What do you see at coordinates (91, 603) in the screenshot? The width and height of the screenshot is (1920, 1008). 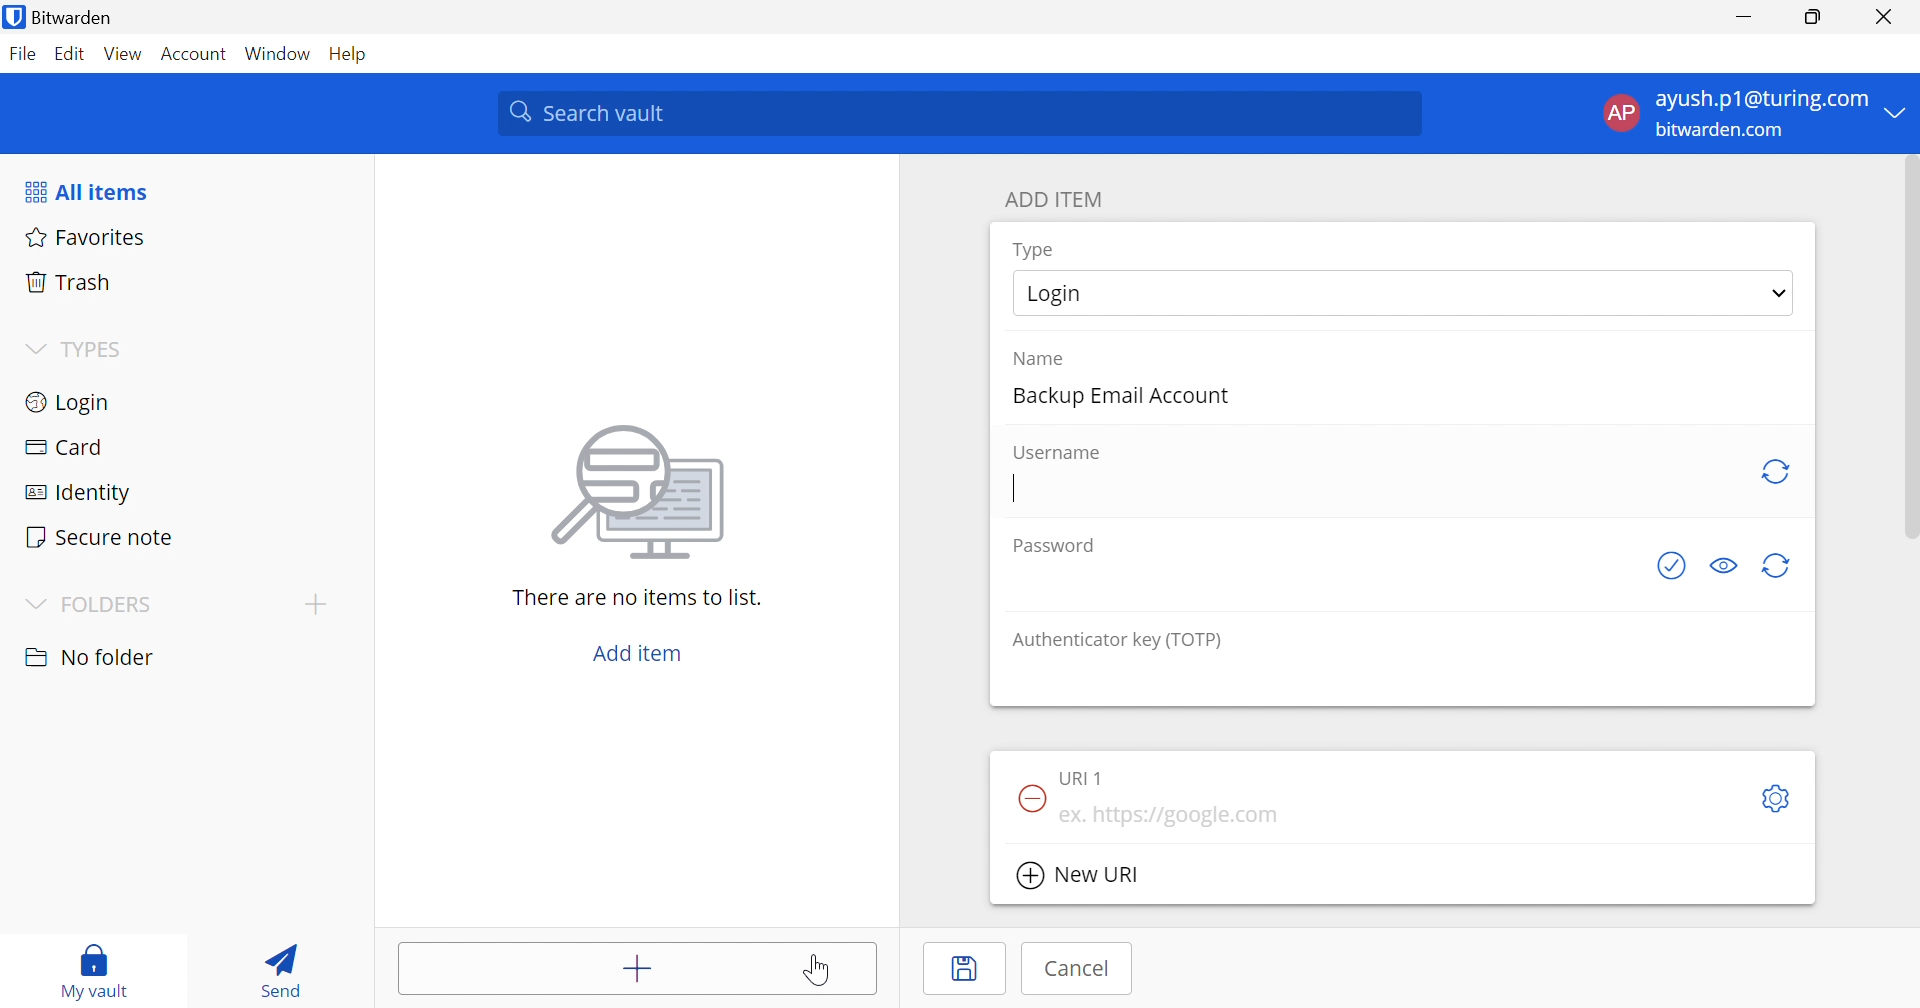 I see `FOLDERS` at bounding box center [91, 603].